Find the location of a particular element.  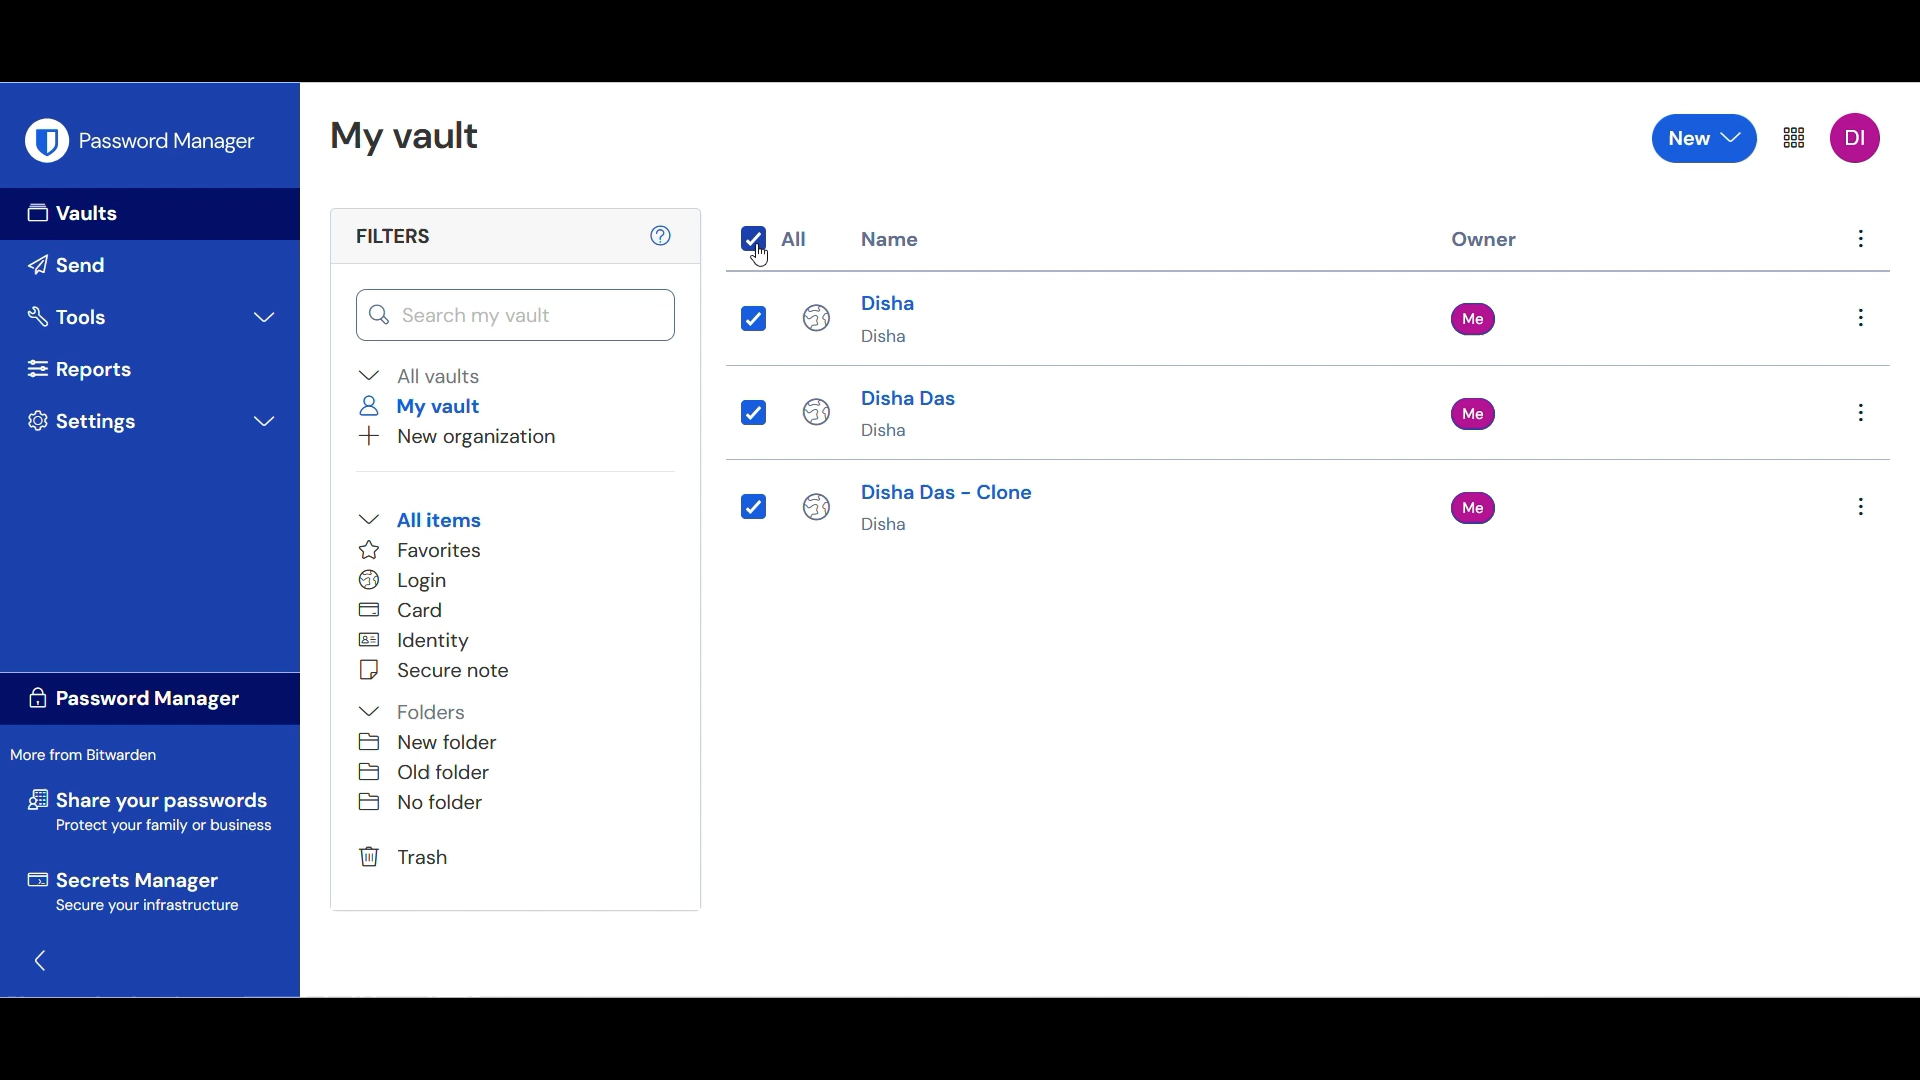

Favorites is located at coordinates (421, 550).